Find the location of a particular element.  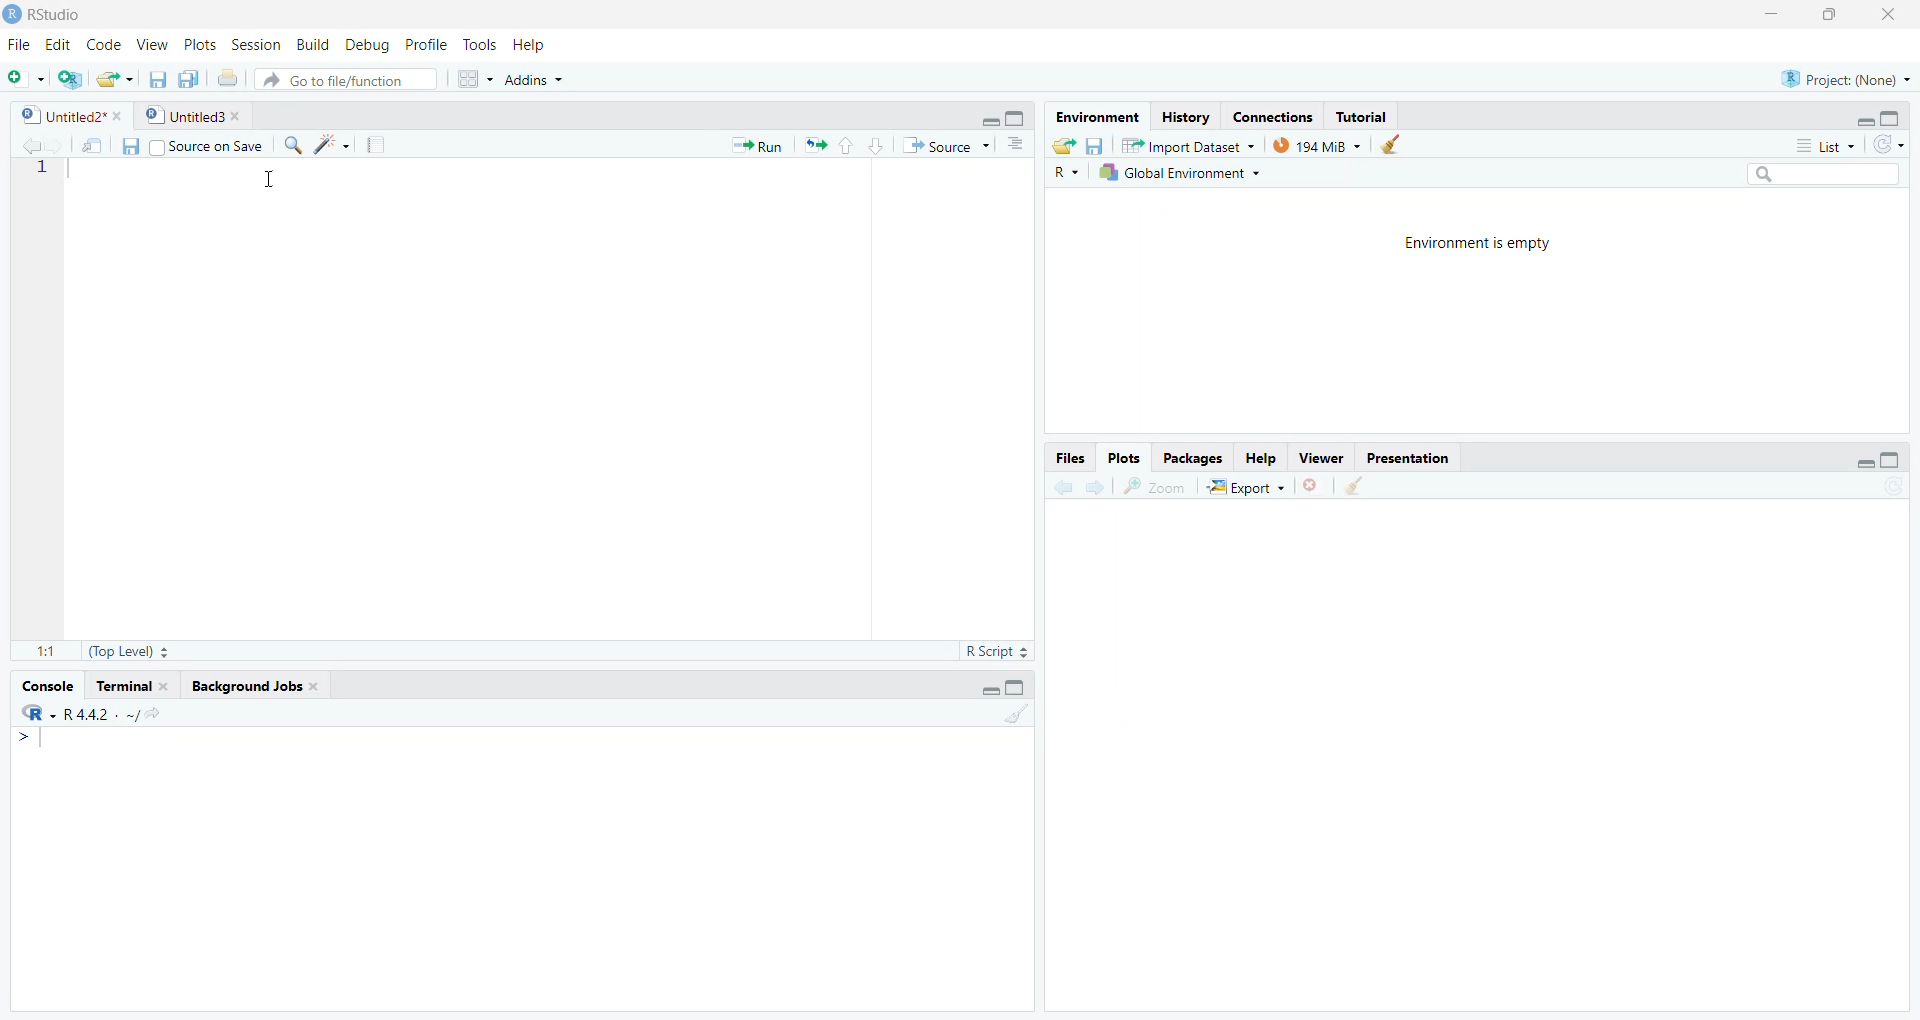

Untitled2 is located at coordinates (76, 117).